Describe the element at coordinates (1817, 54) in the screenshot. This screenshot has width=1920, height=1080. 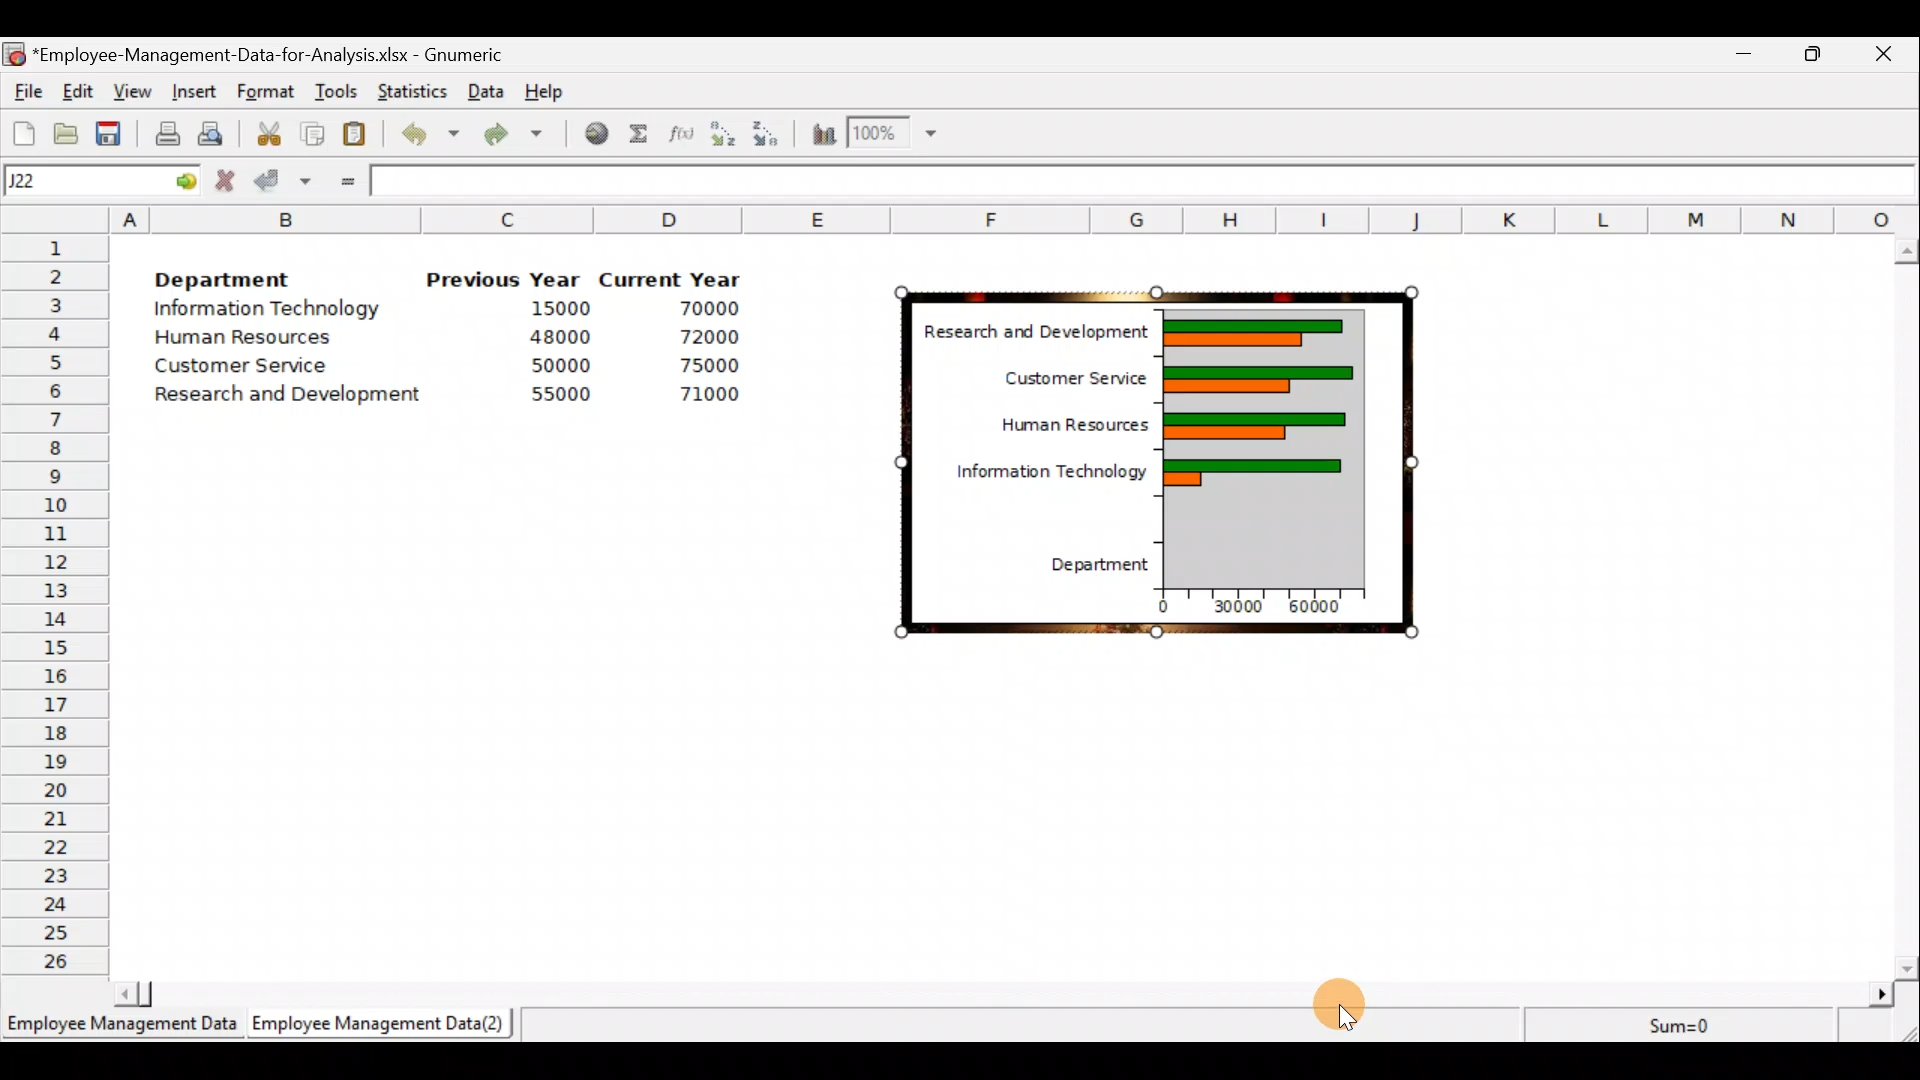
I see `Maximize` at that location.